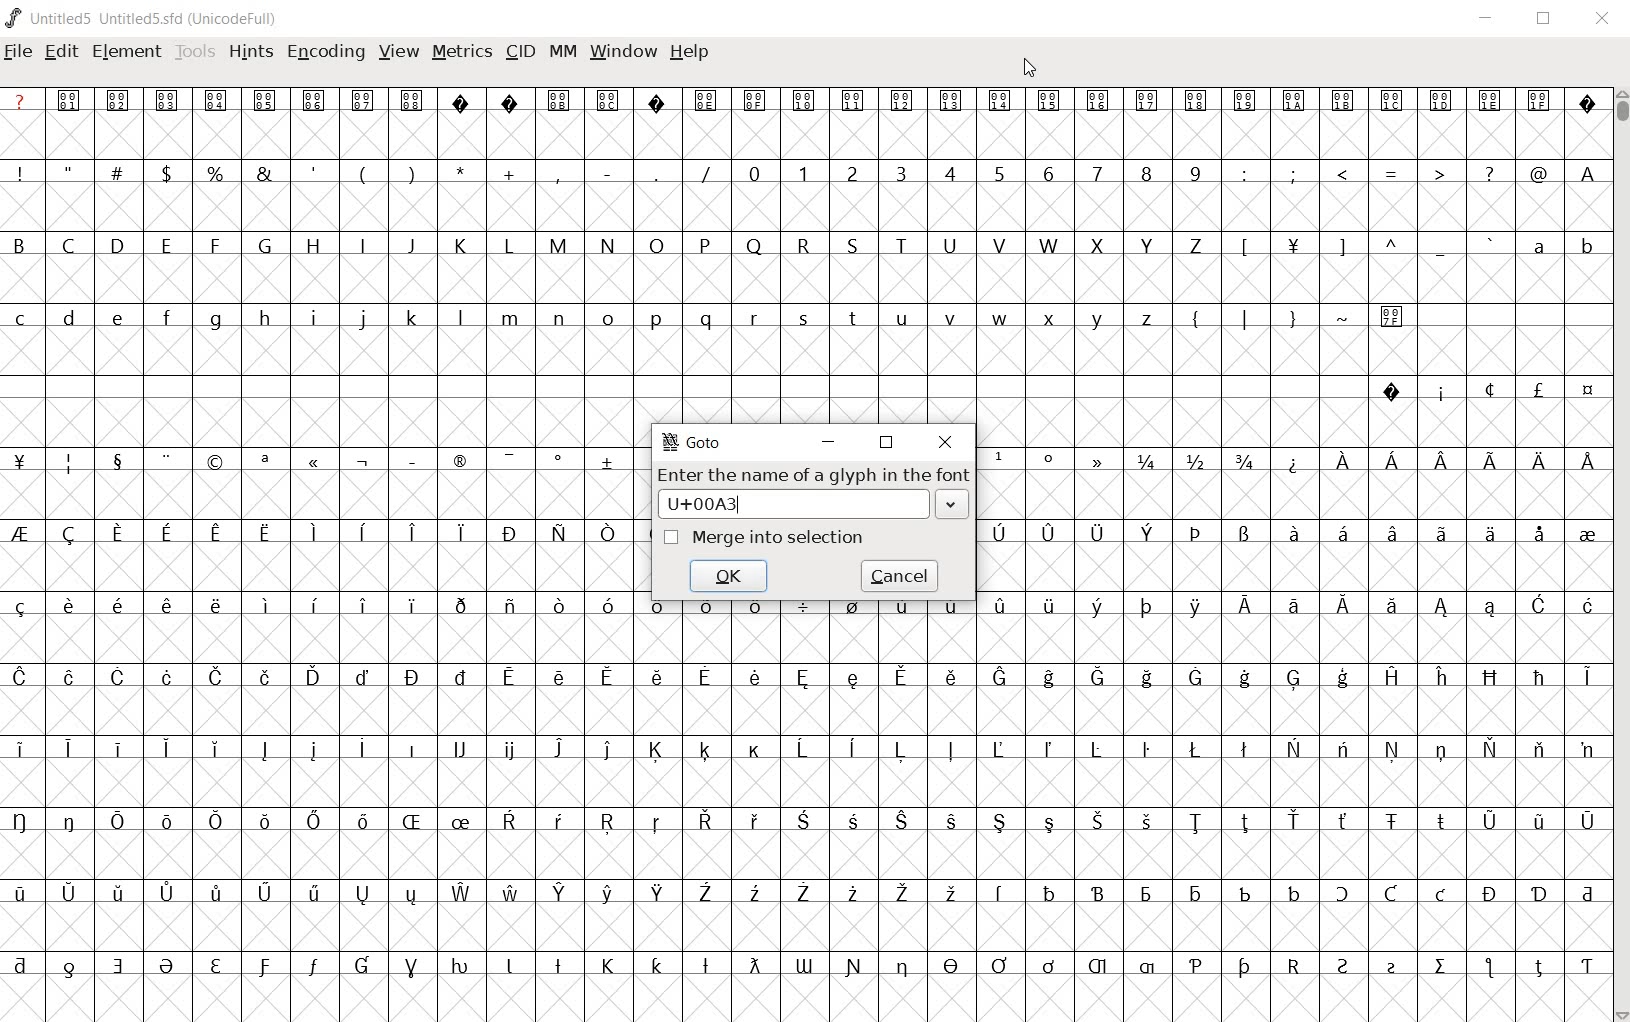  Describe the element at coordinates (1490, 969) in the screenshot. I see `Symbol` at that location.